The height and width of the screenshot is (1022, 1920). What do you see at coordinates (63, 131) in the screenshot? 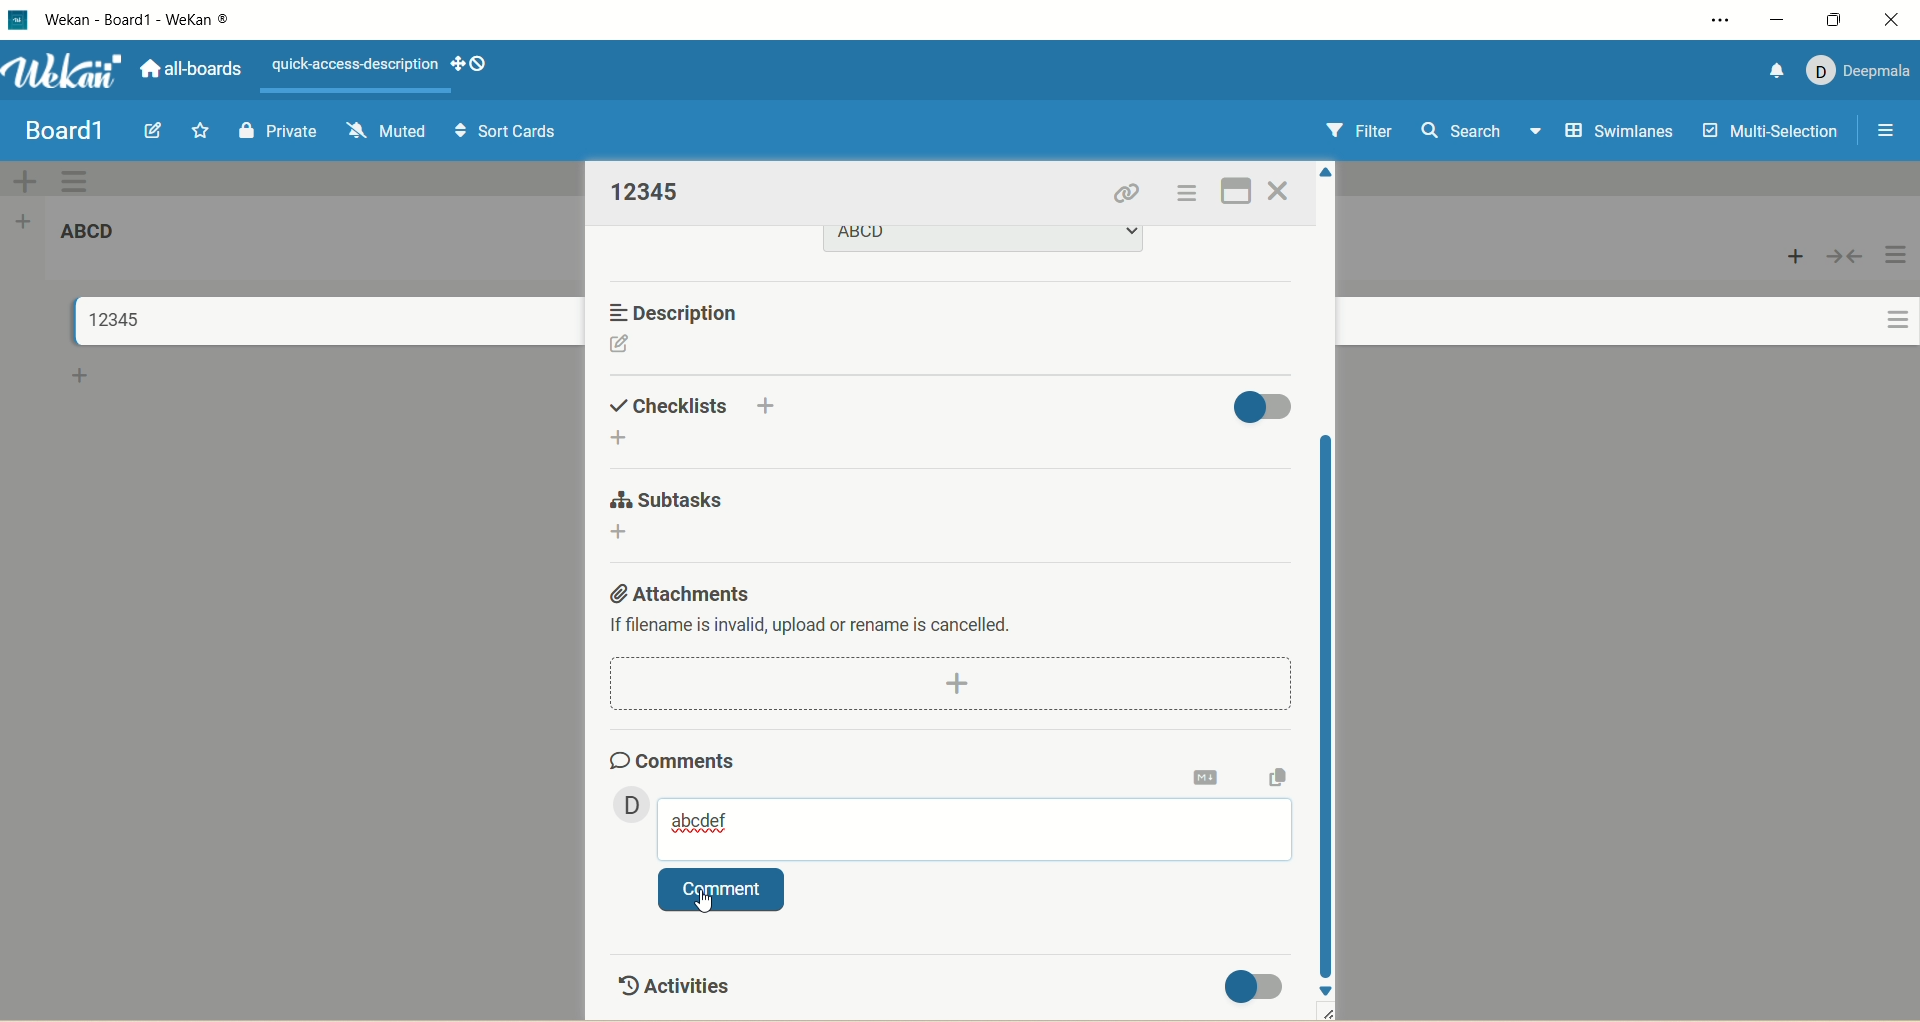
I see `title` at bounding box center [63, 131].